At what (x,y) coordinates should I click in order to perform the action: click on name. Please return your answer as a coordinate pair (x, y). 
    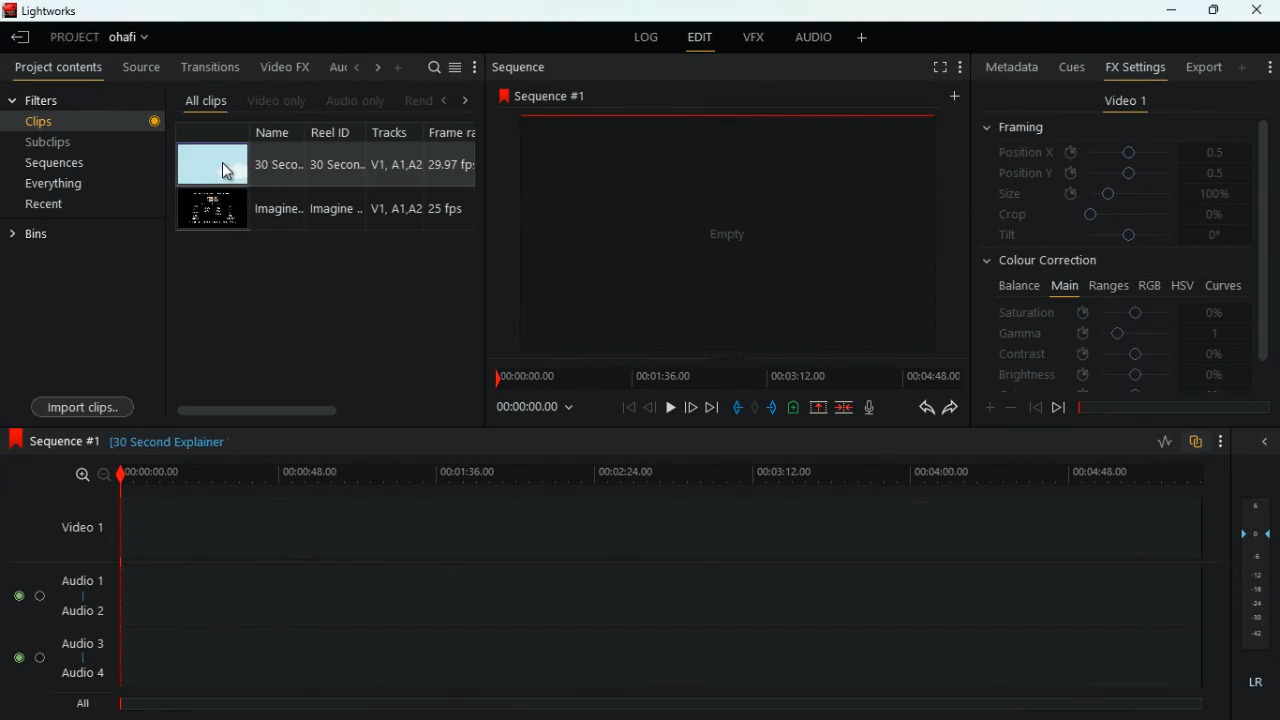
    Looking at the image, I should click on (281, 134).